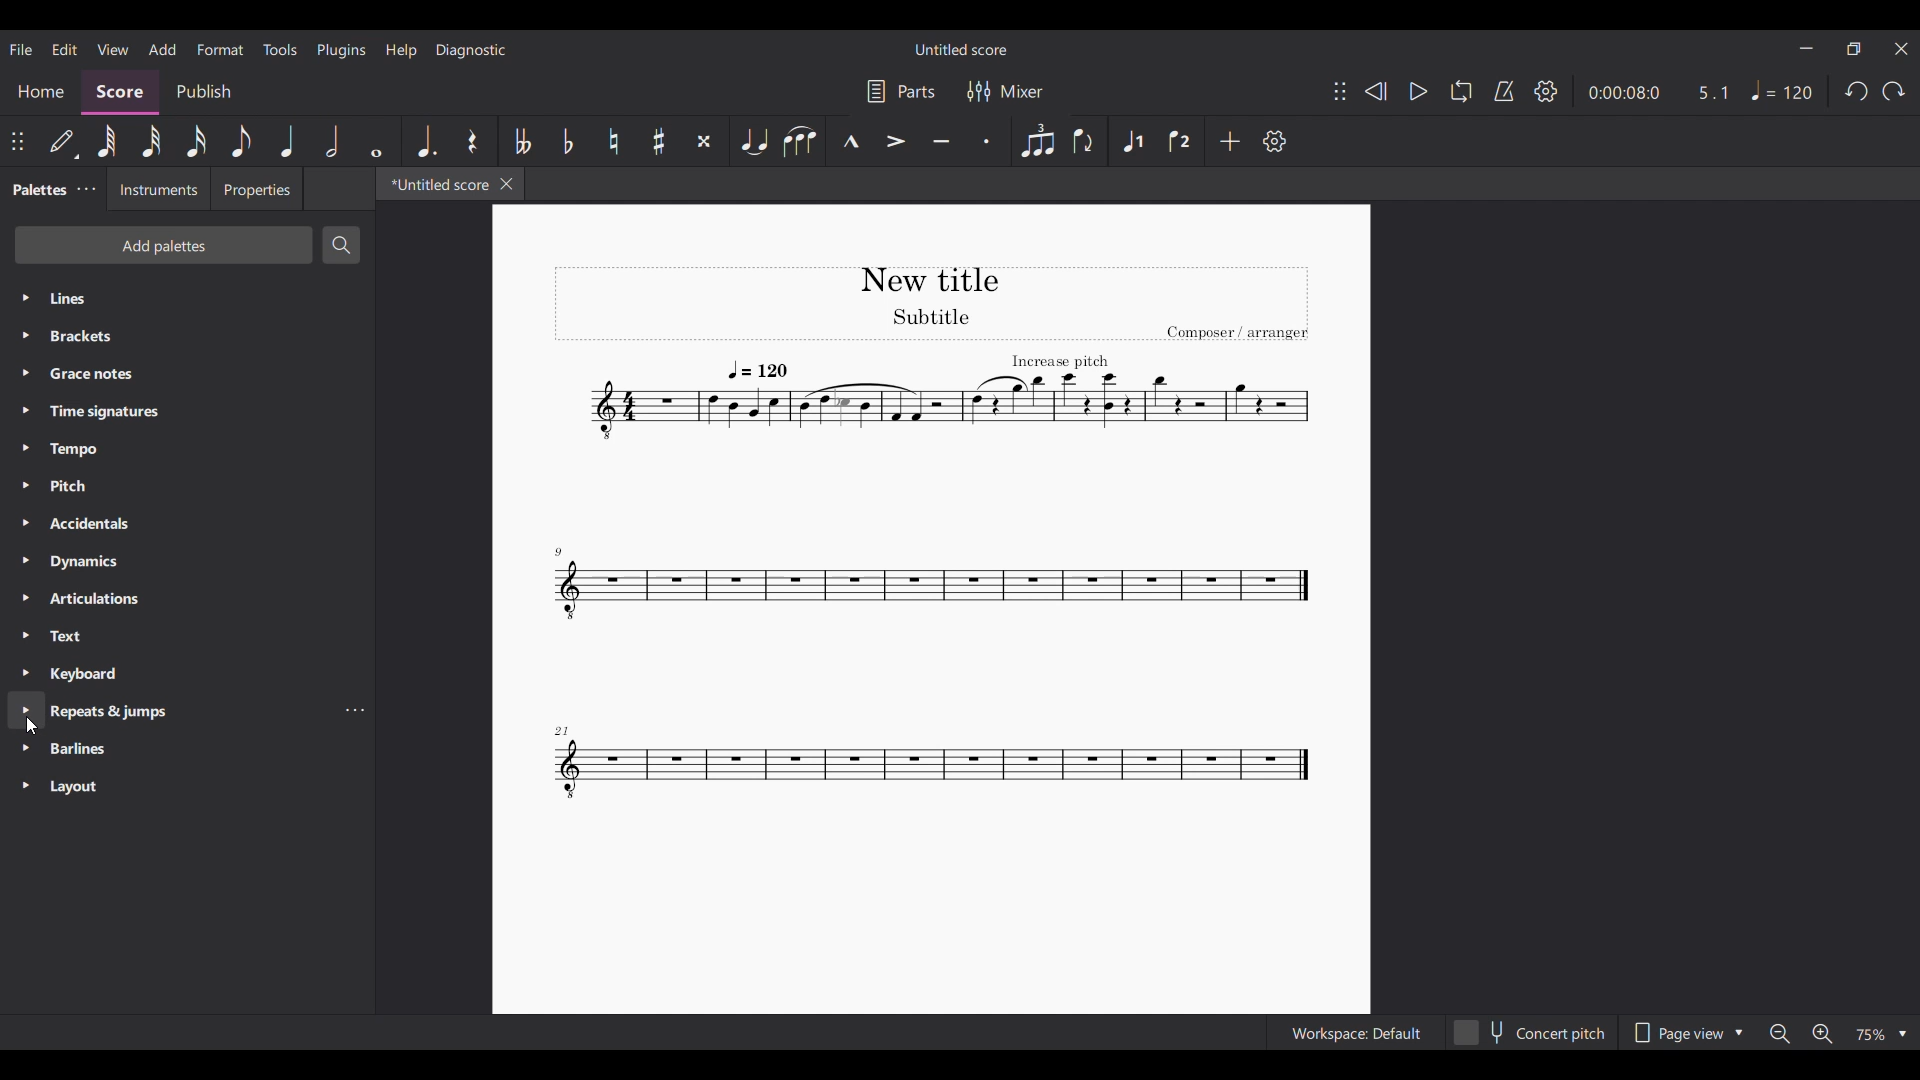 This screenshot has width=1920, height=1080. What do you see at coordinates (1340, 91) in the screenshot?
I see `Change position` at bounding box center [1340, 91].